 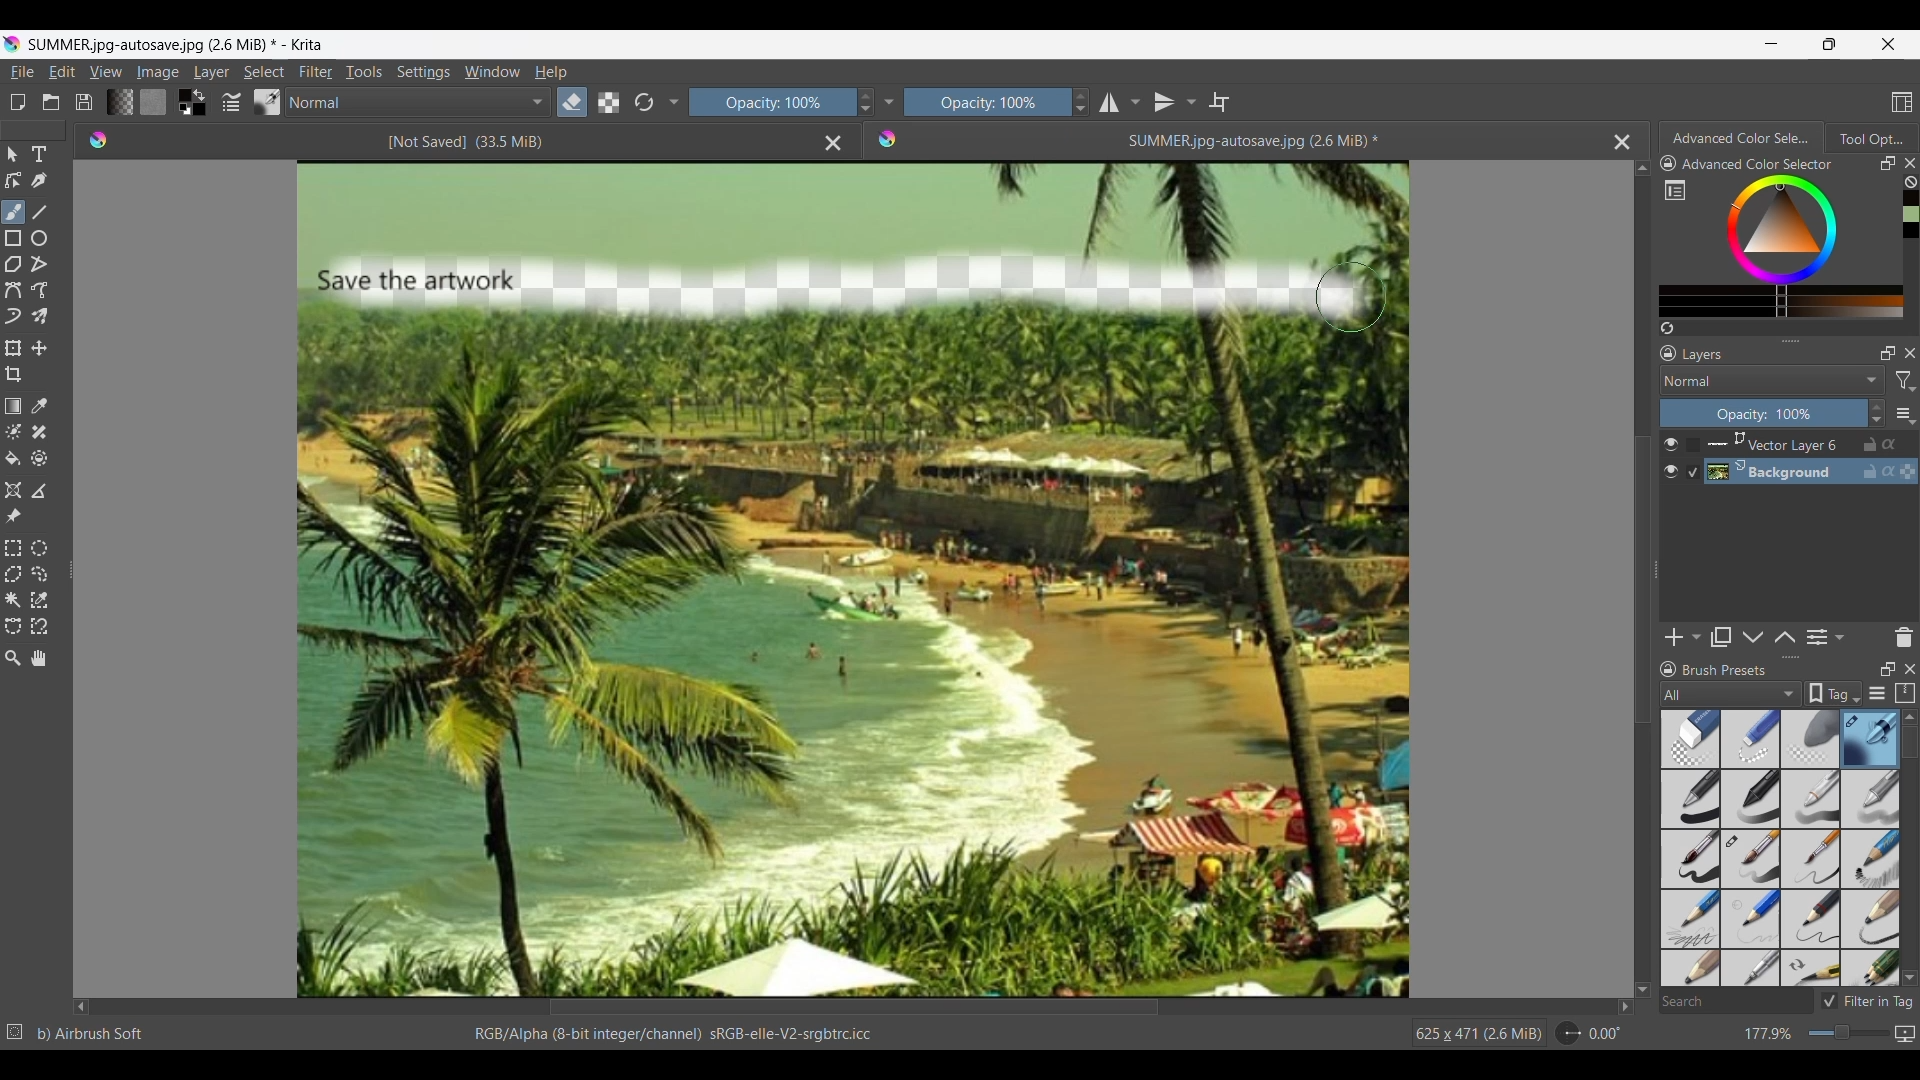 What do you see at coordinates (212, 72) in the screenshot?
I see `Layer` at bounding box center [212, 72].